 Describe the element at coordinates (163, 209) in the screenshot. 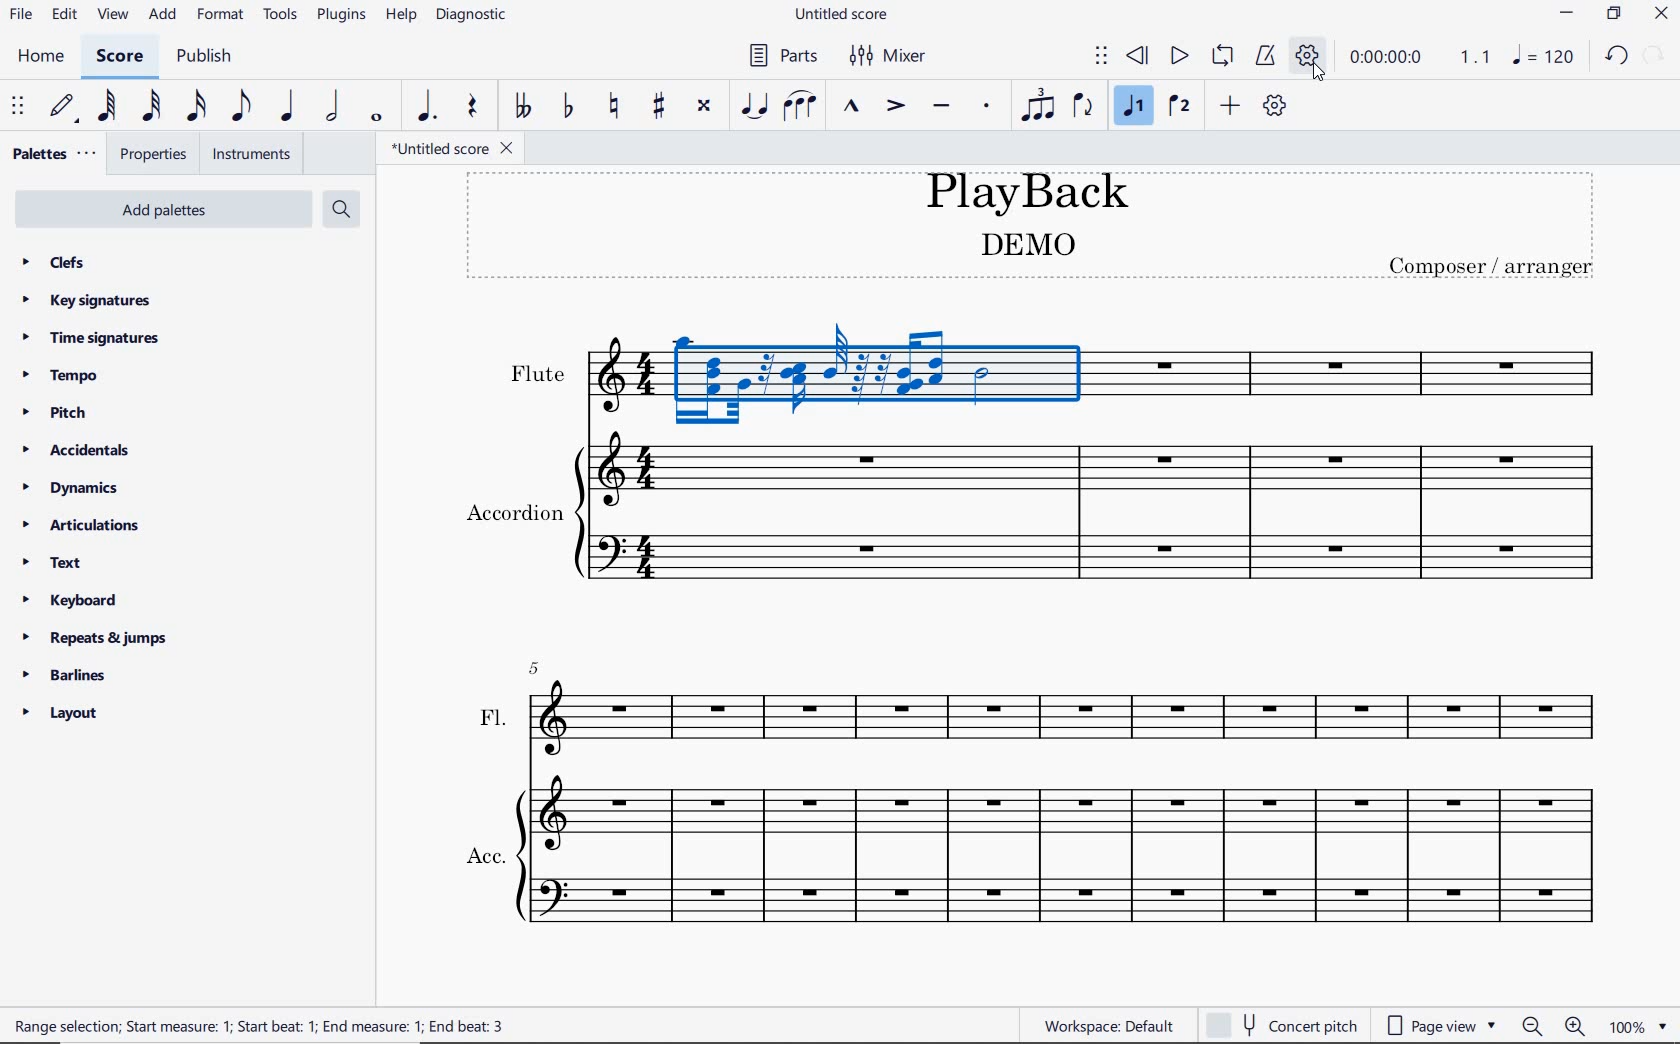

I see `add palettes` at that location.